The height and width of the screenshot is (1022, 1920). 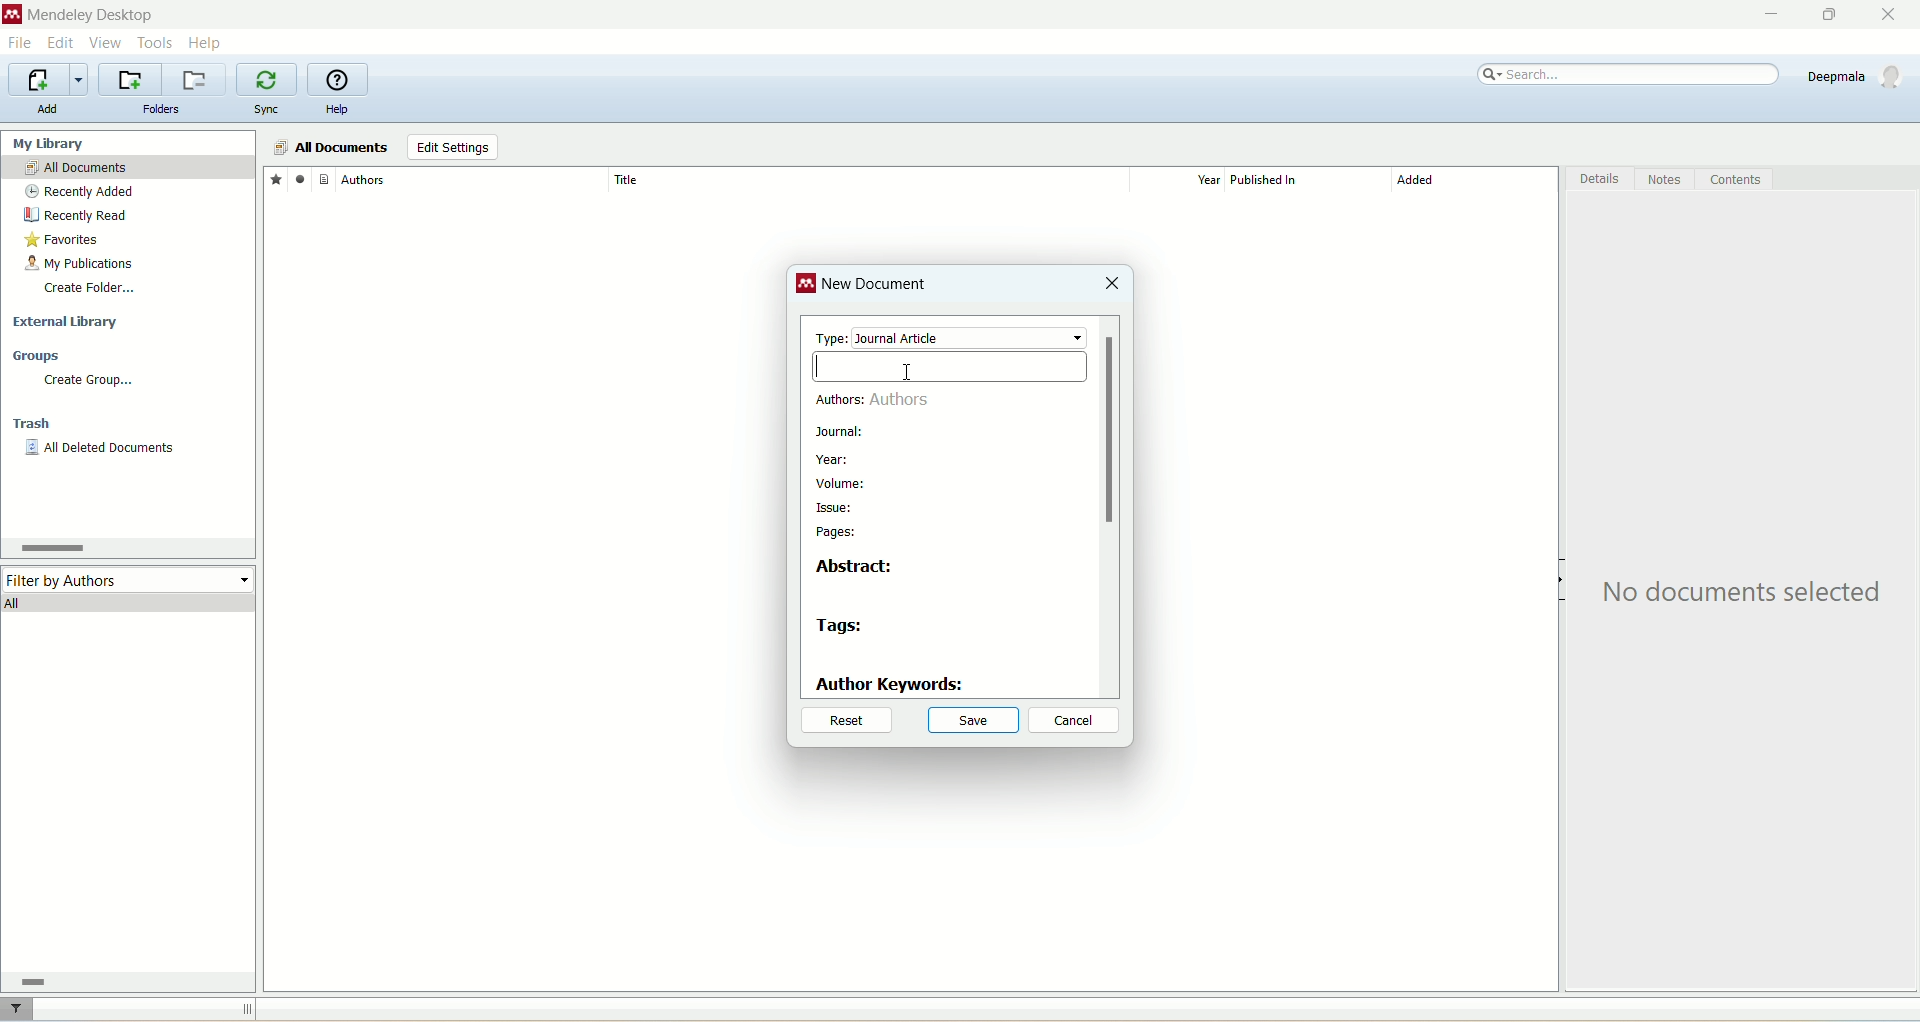 What do you see at coordinates (337, 111) in the screenshot?
I see `help` at bounding box center [337, 111].